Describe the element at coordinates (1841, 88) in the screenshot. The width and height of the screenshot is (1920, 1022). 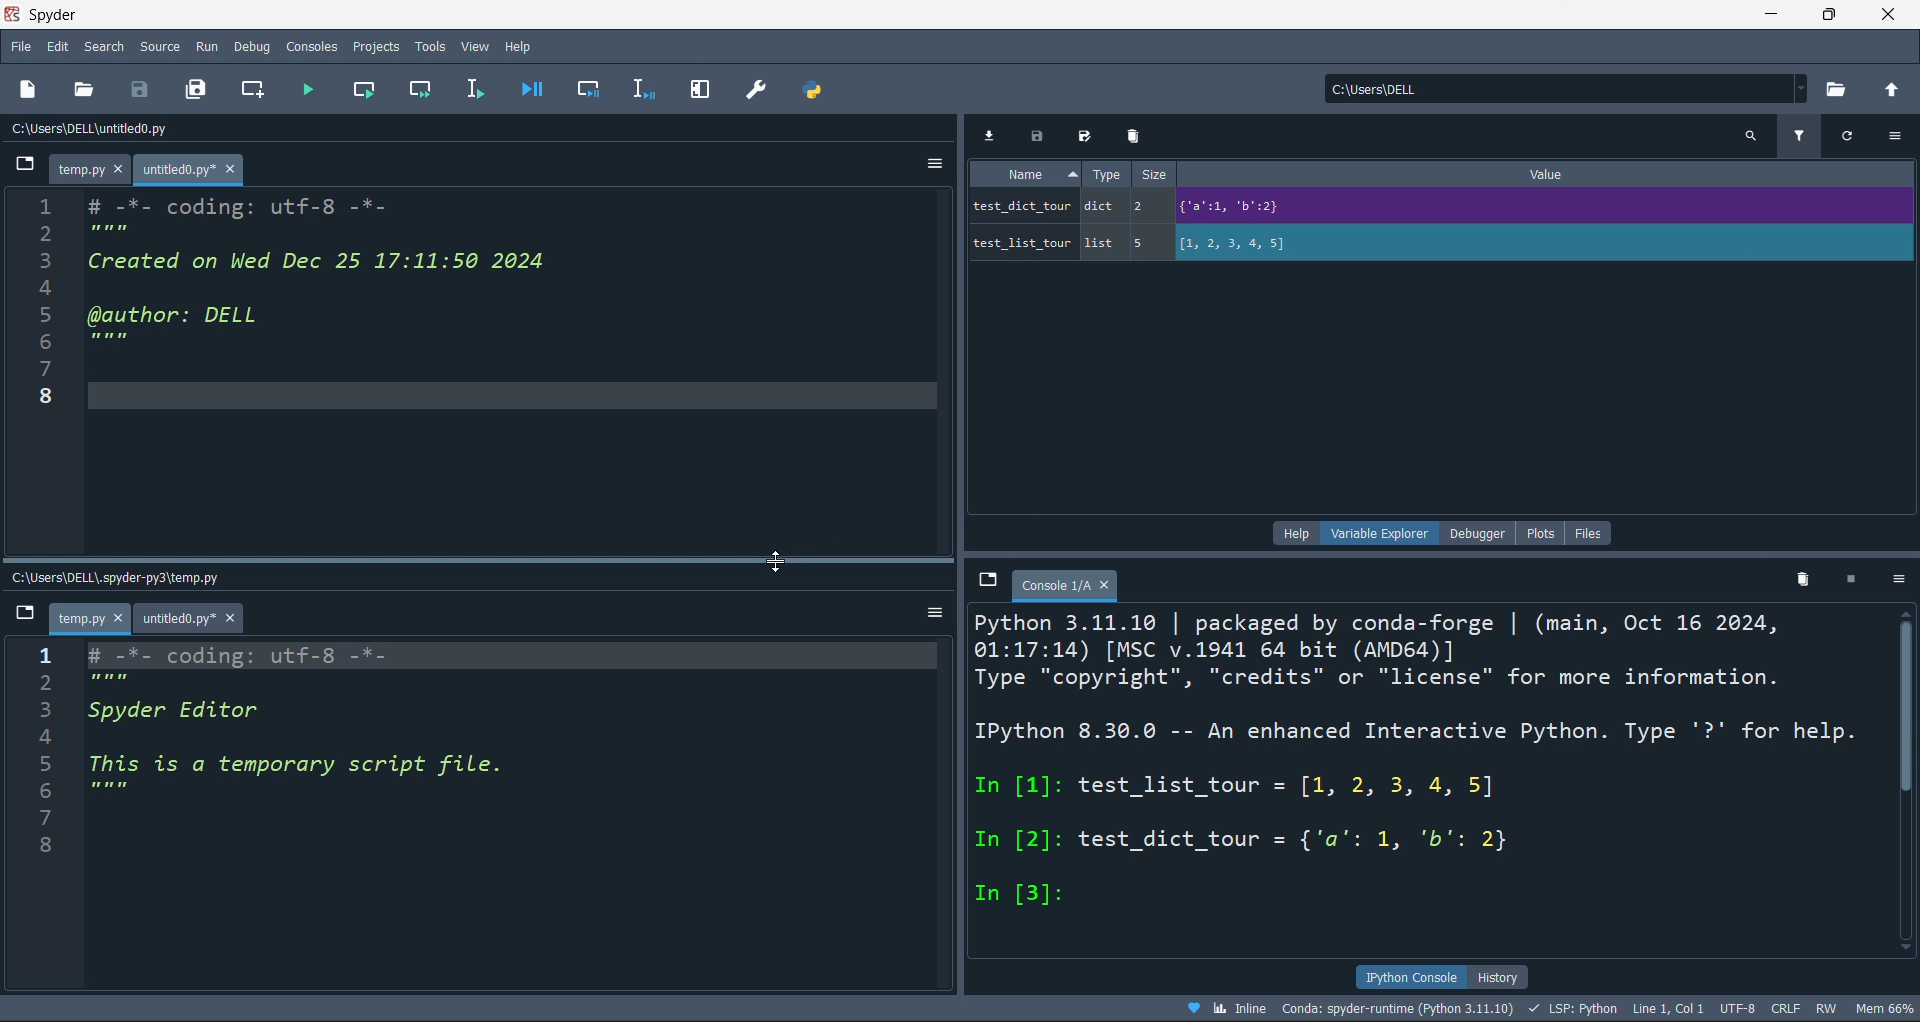
I see `open directory` at that location.